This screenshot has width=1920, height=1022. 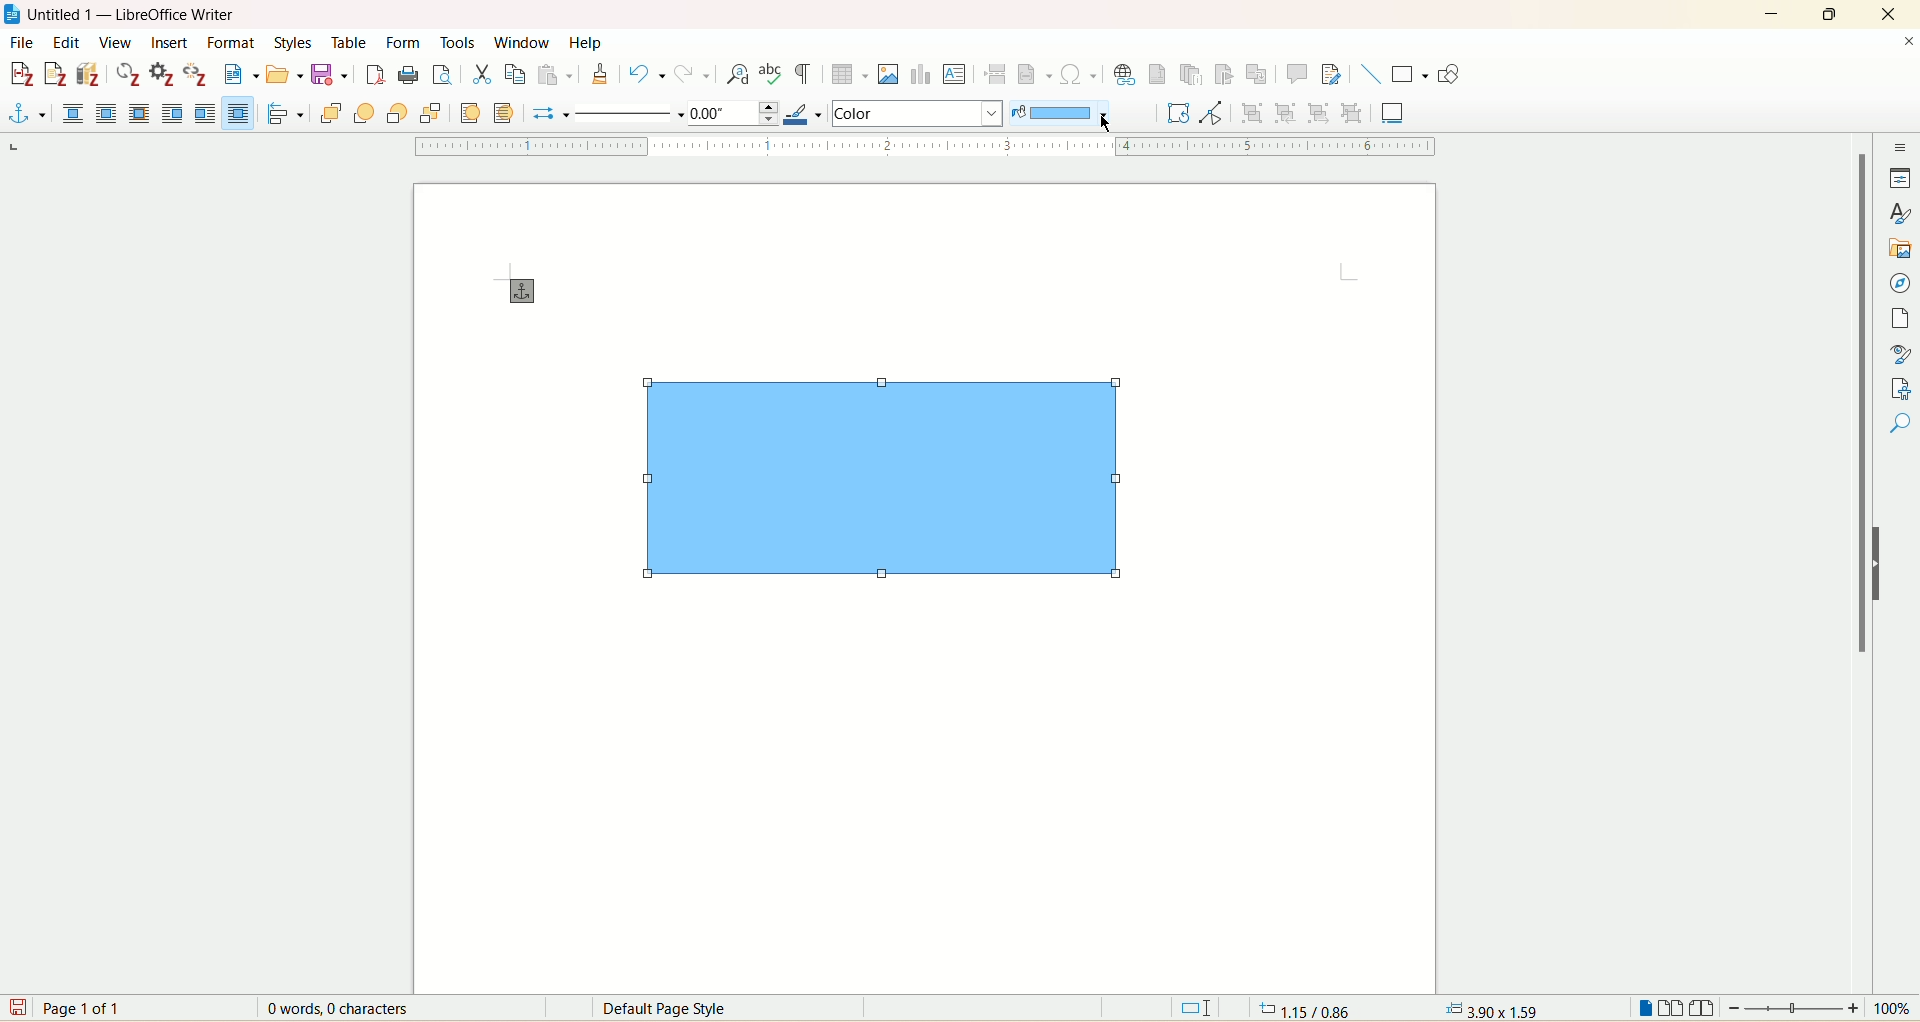 What do you see at coordinates (1286, 112) in the screenshot?
I see `enter group` at bounding box center [1286, 112].